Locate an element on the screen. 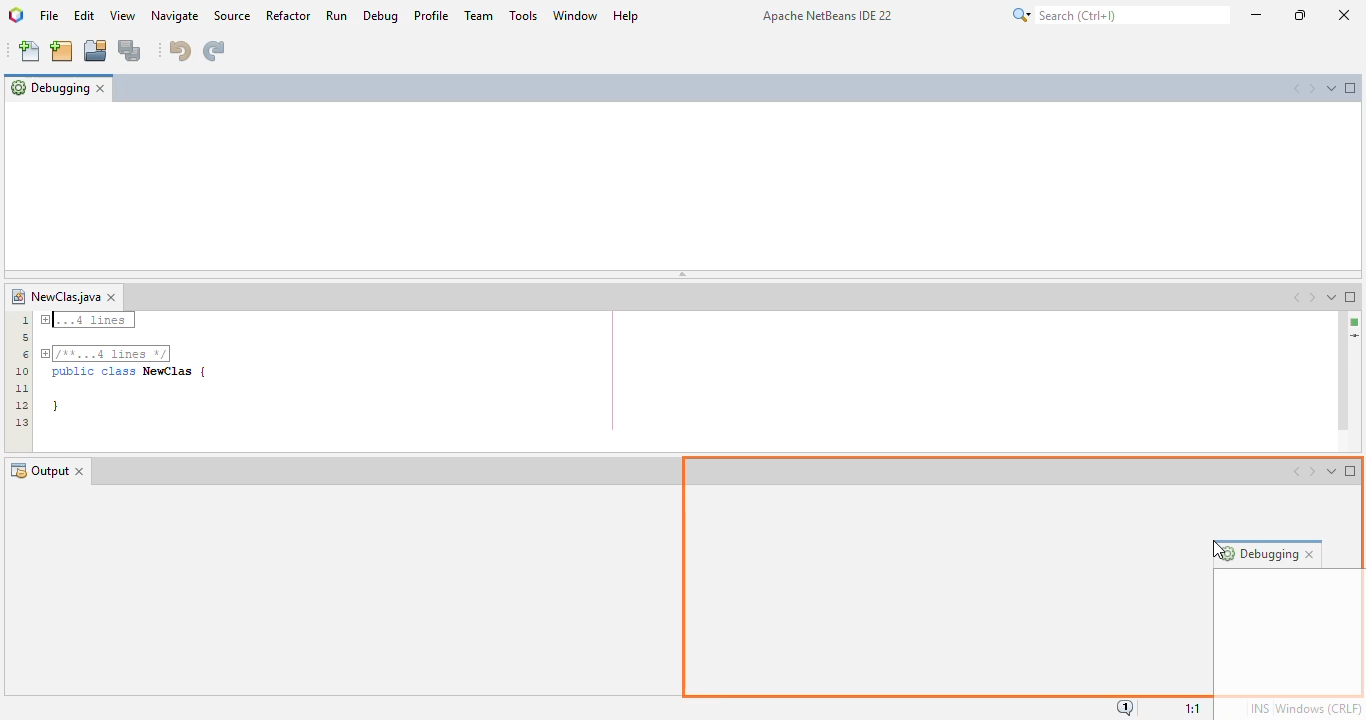 The width and height of the screenshot is (1366, 720). new file is located at coordinates (30, 52).